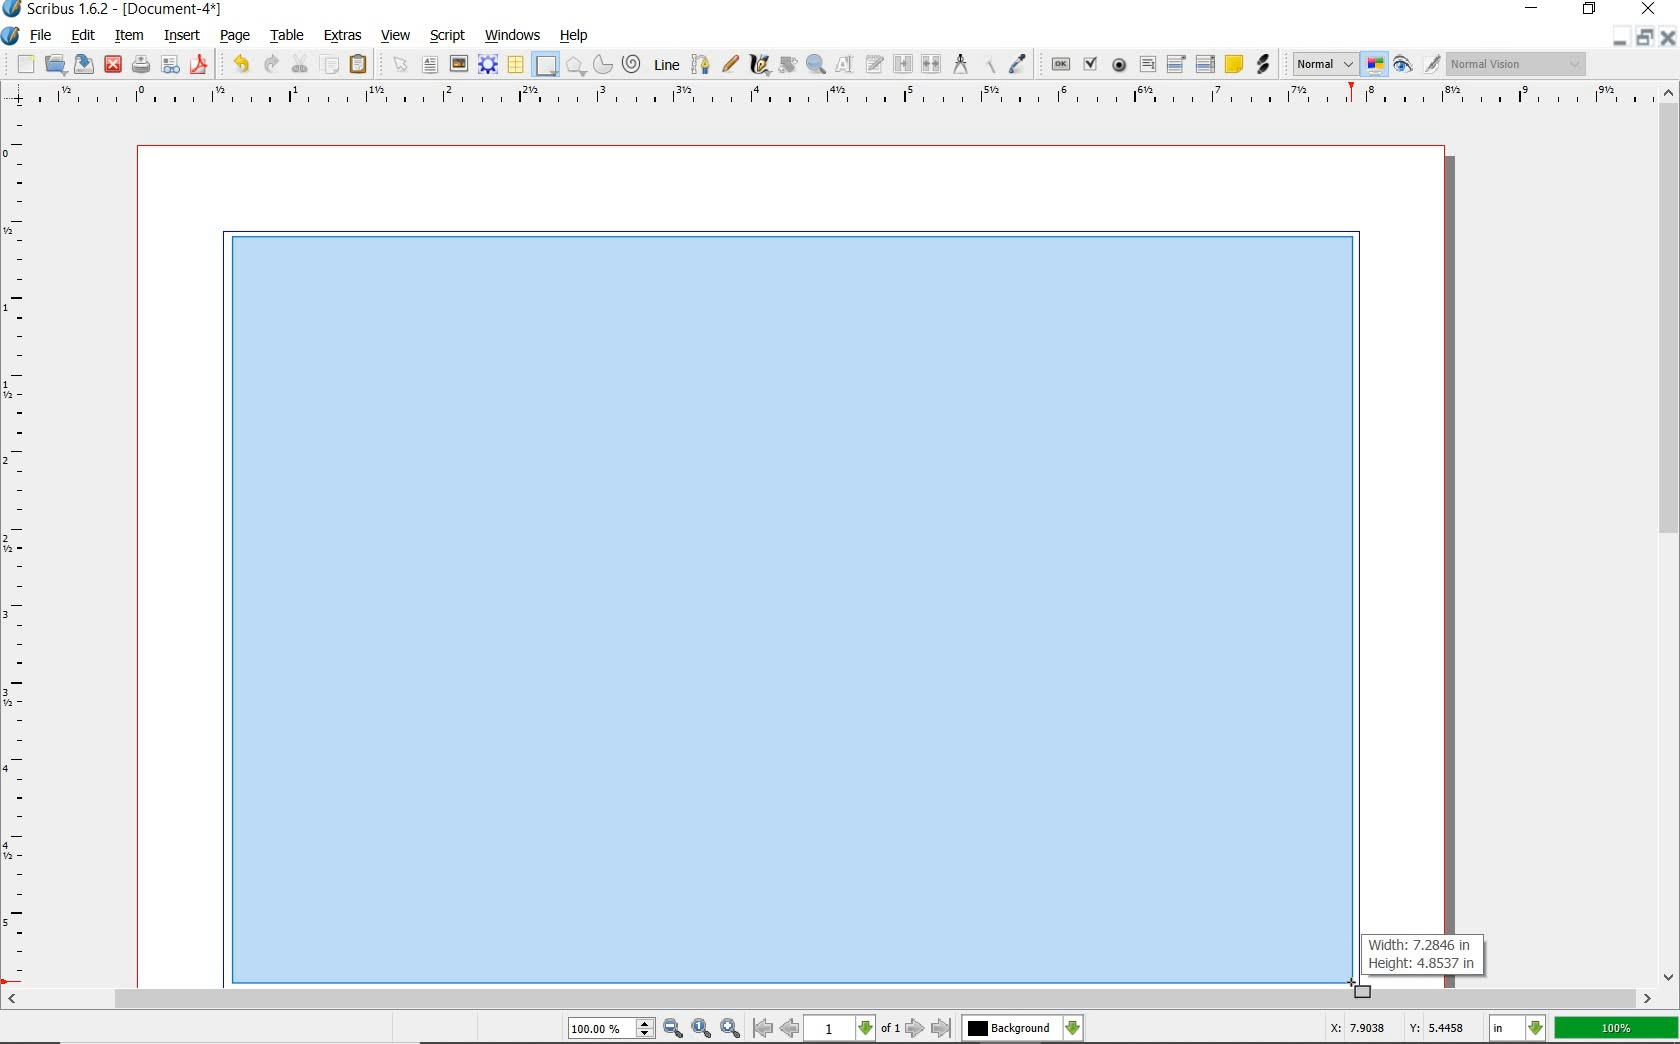 The image size is (1680, 1044). Describe the element at coordinates (1057, 63) in the screenshot. I see `pdf push button` at that location.